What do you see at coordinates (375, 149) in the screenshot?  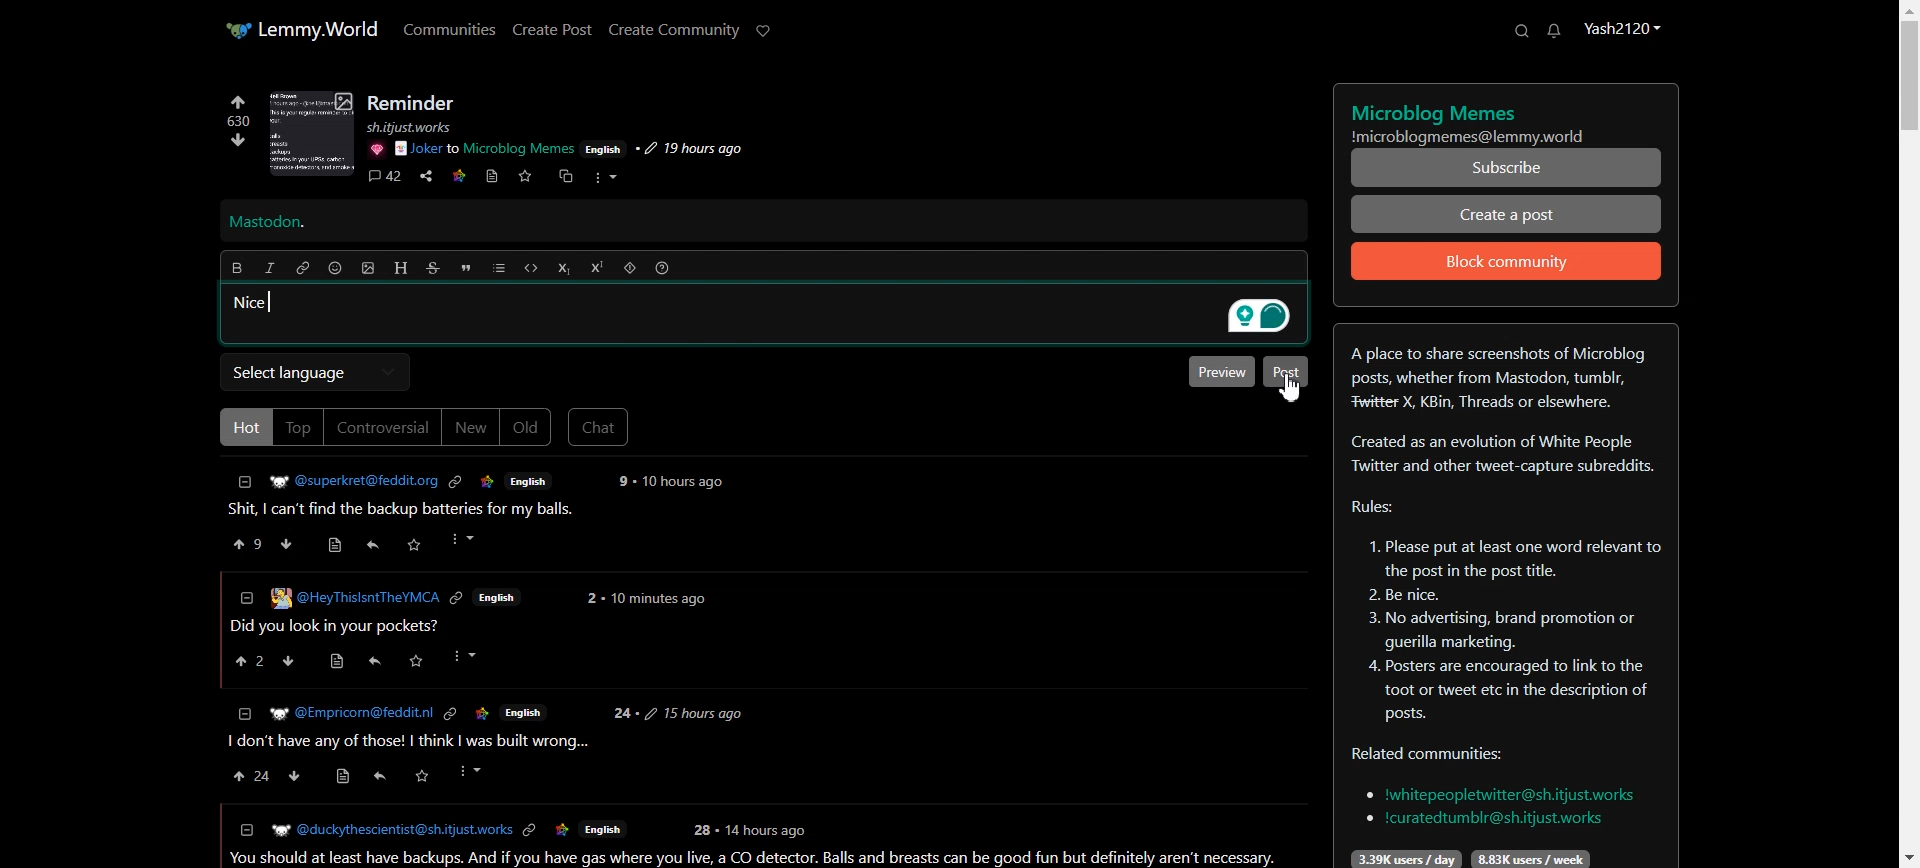 I see `` at bounding box center [375, 149].